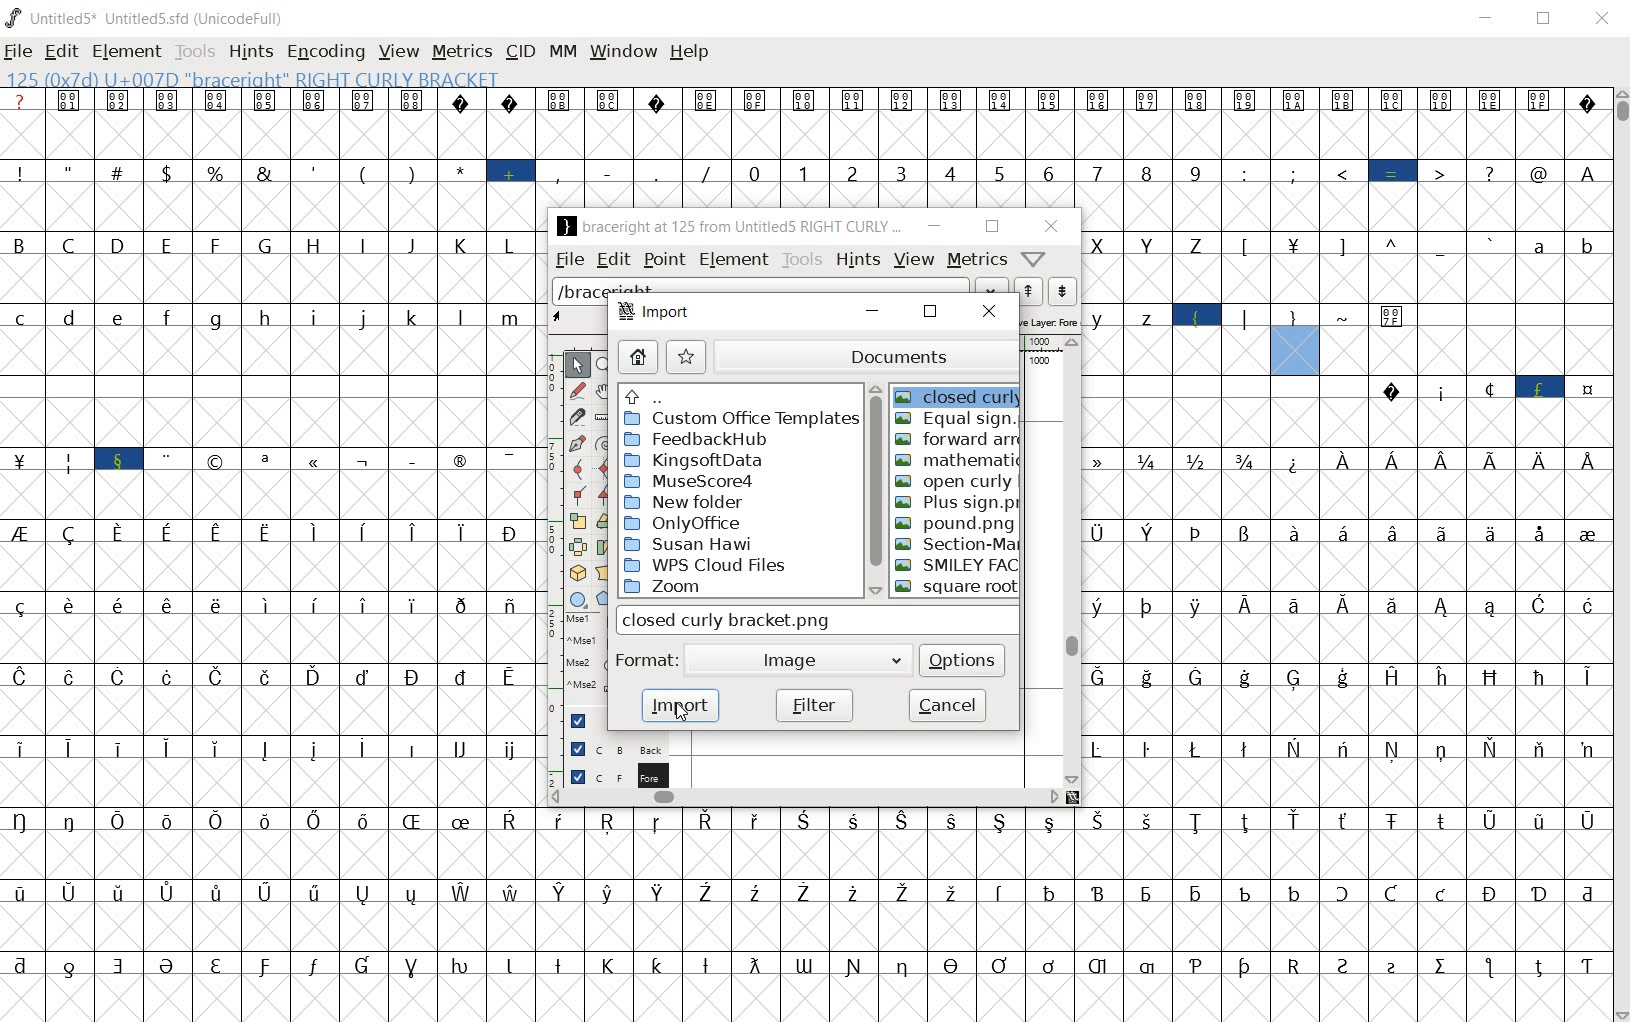 The width and height of the screenshot is (1630, 1022). What do you see at coordinates (857, 260) in the screenshot?
I see `hints` at bounding box center [857, 260].